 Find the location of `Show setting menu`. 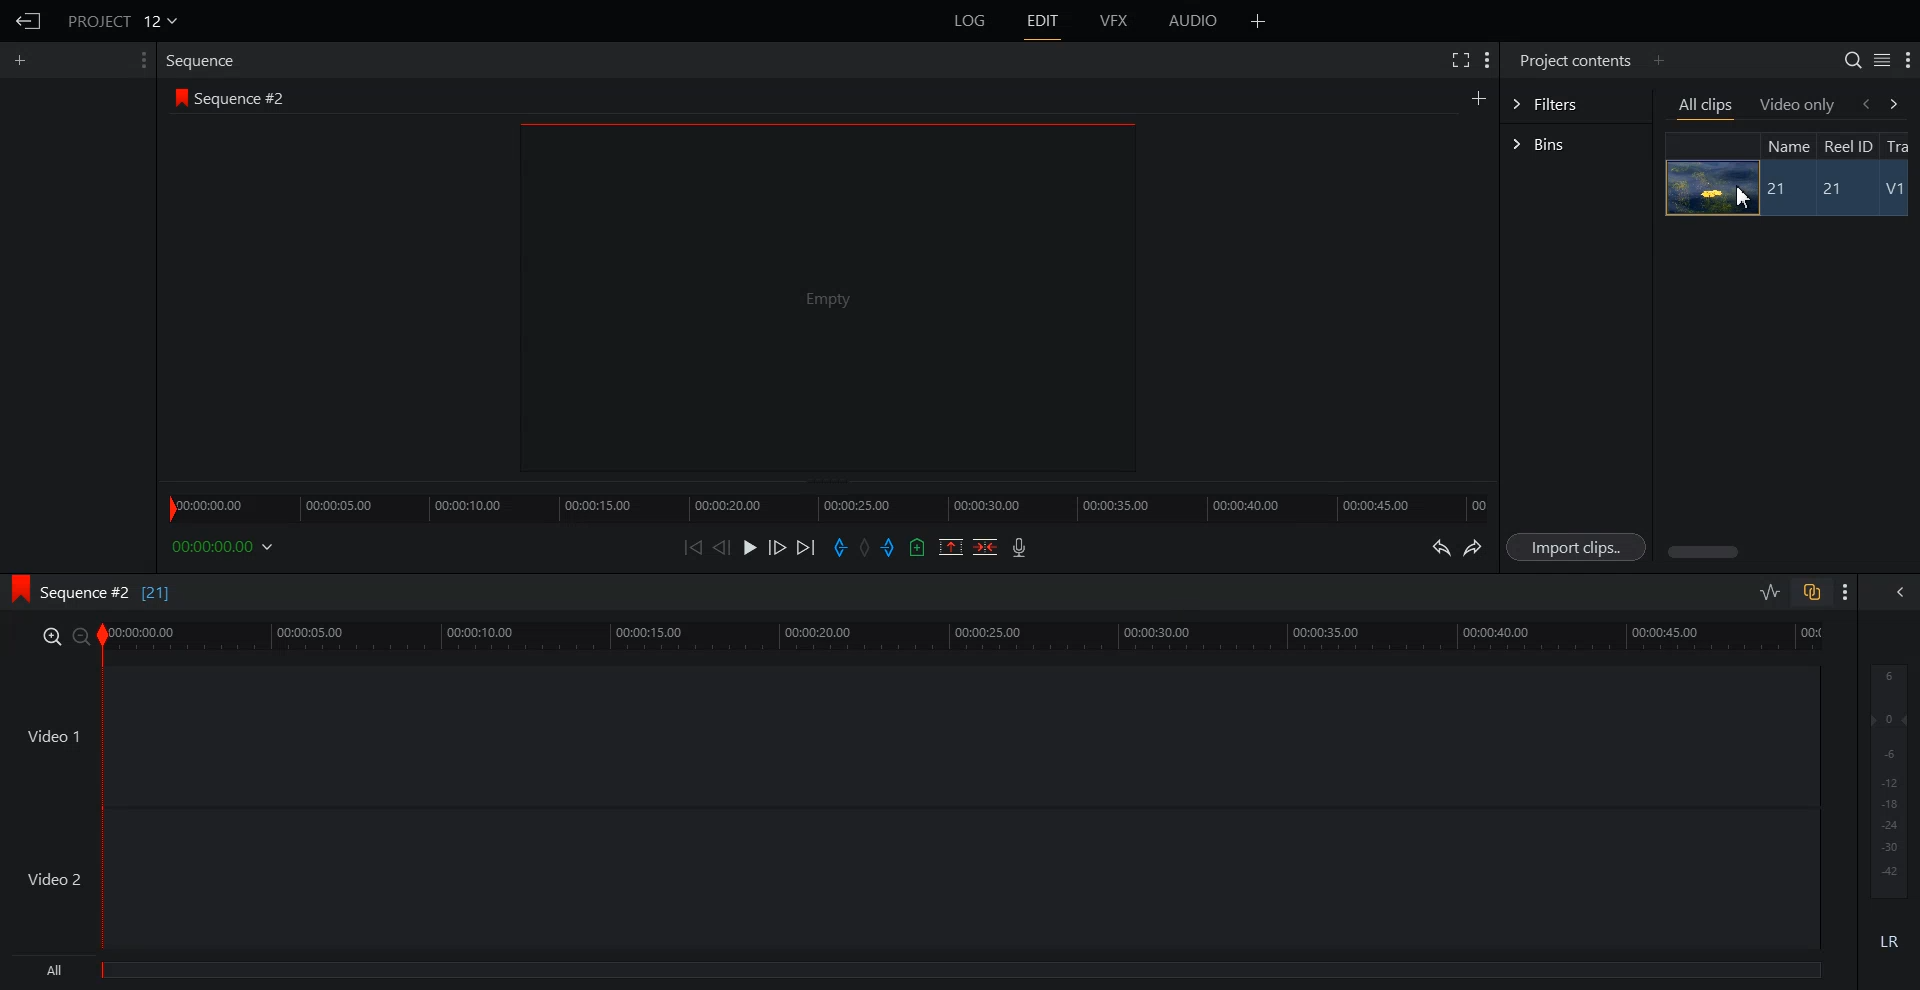

Show setting menu is located at coordinates (1908, 61).